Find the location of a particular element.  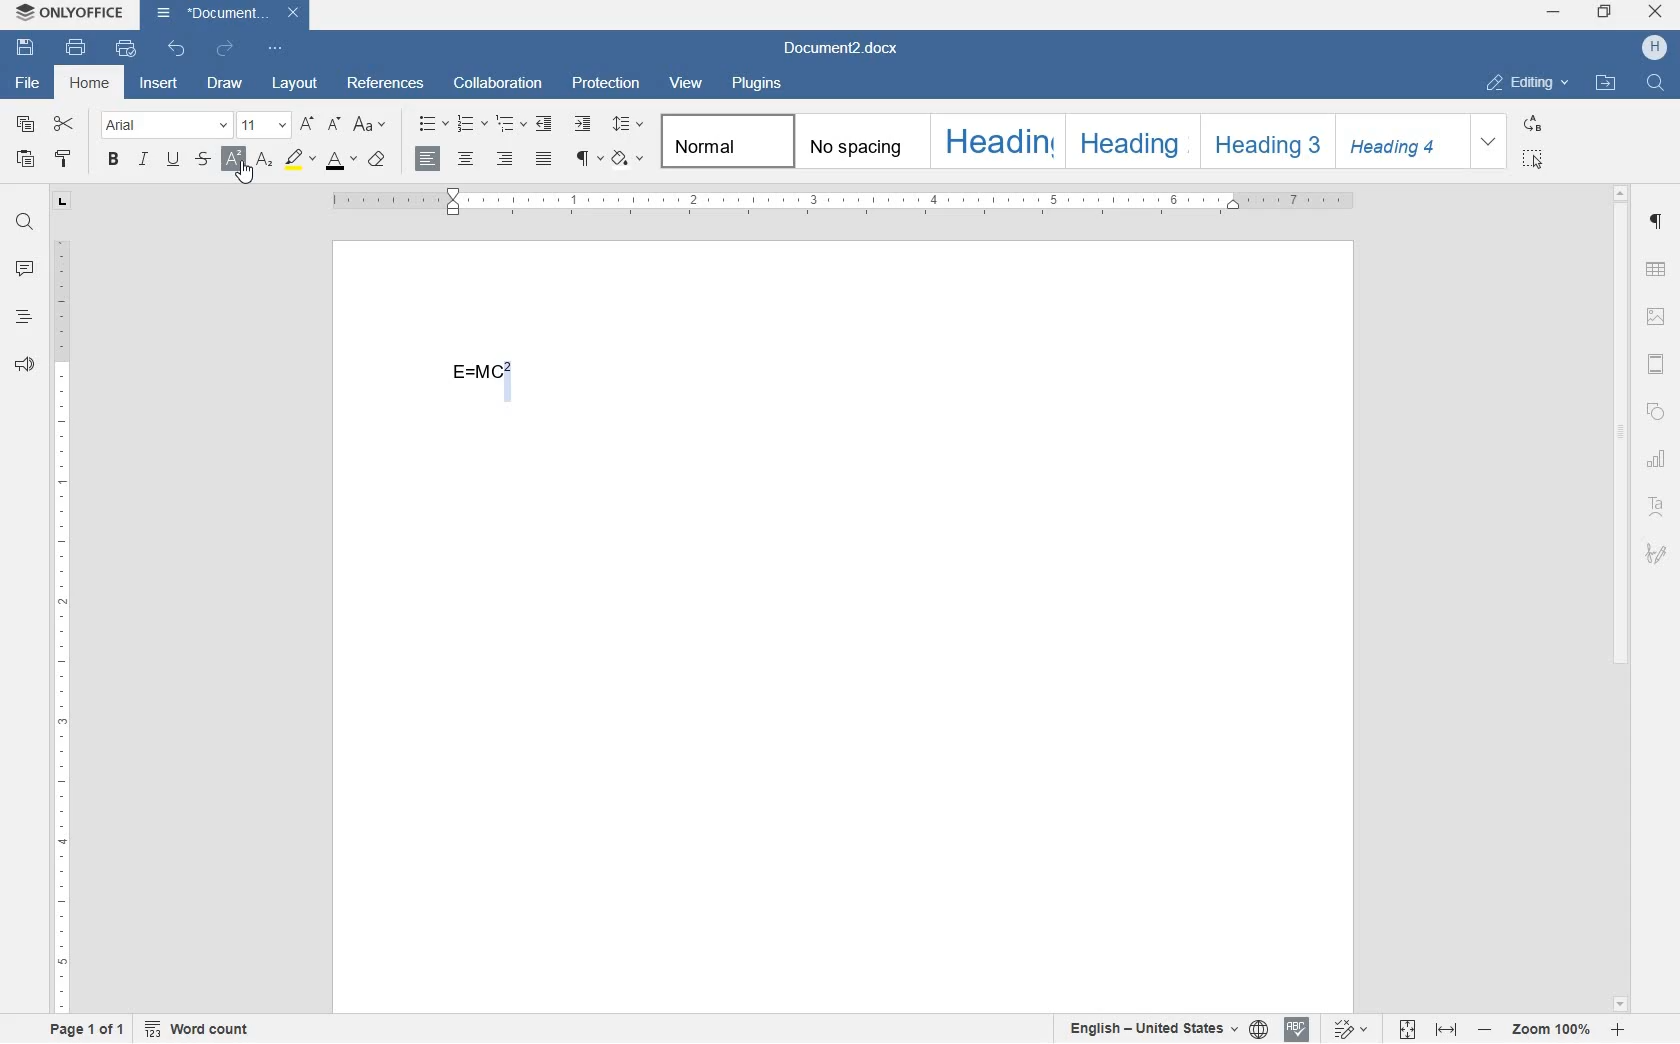

font name is located at coordinates (166, 126).